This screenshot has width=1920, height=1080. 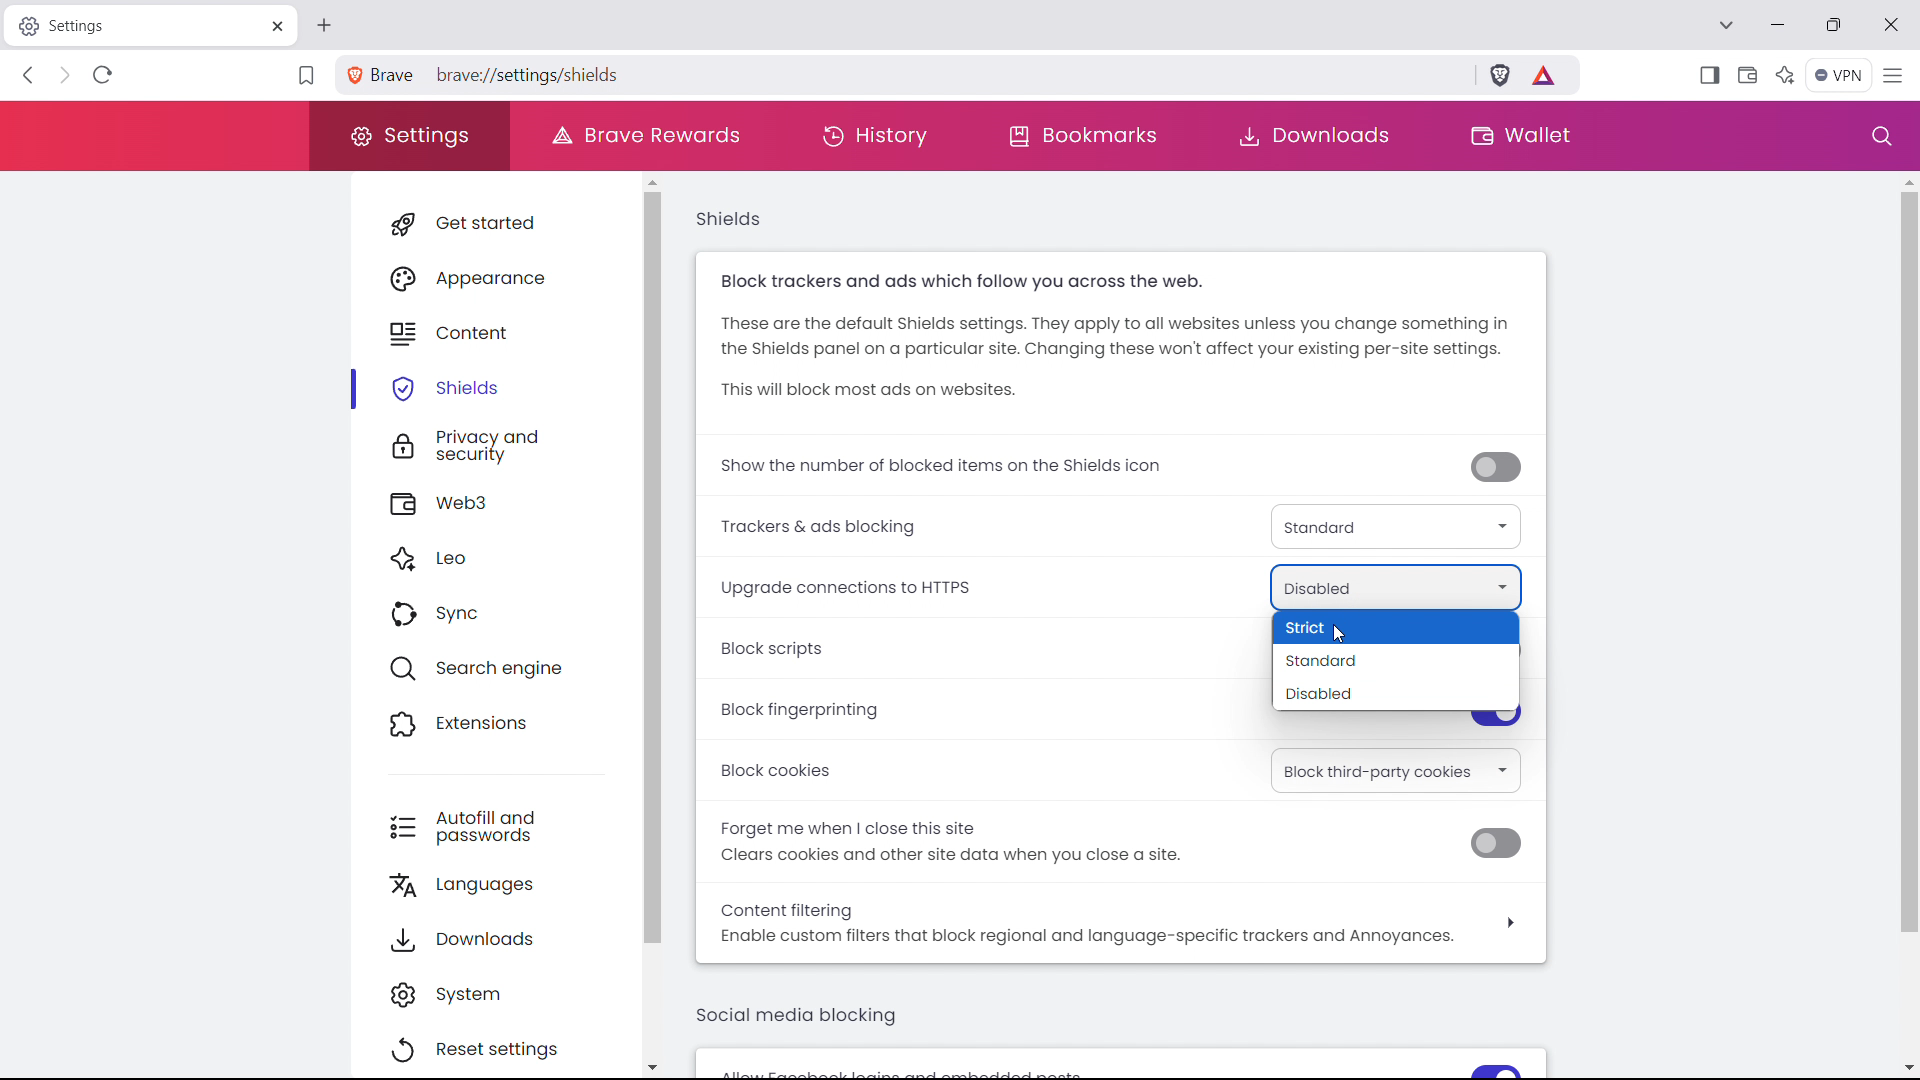 I want to click on select block cookies option, so click(x=1398, y=770).